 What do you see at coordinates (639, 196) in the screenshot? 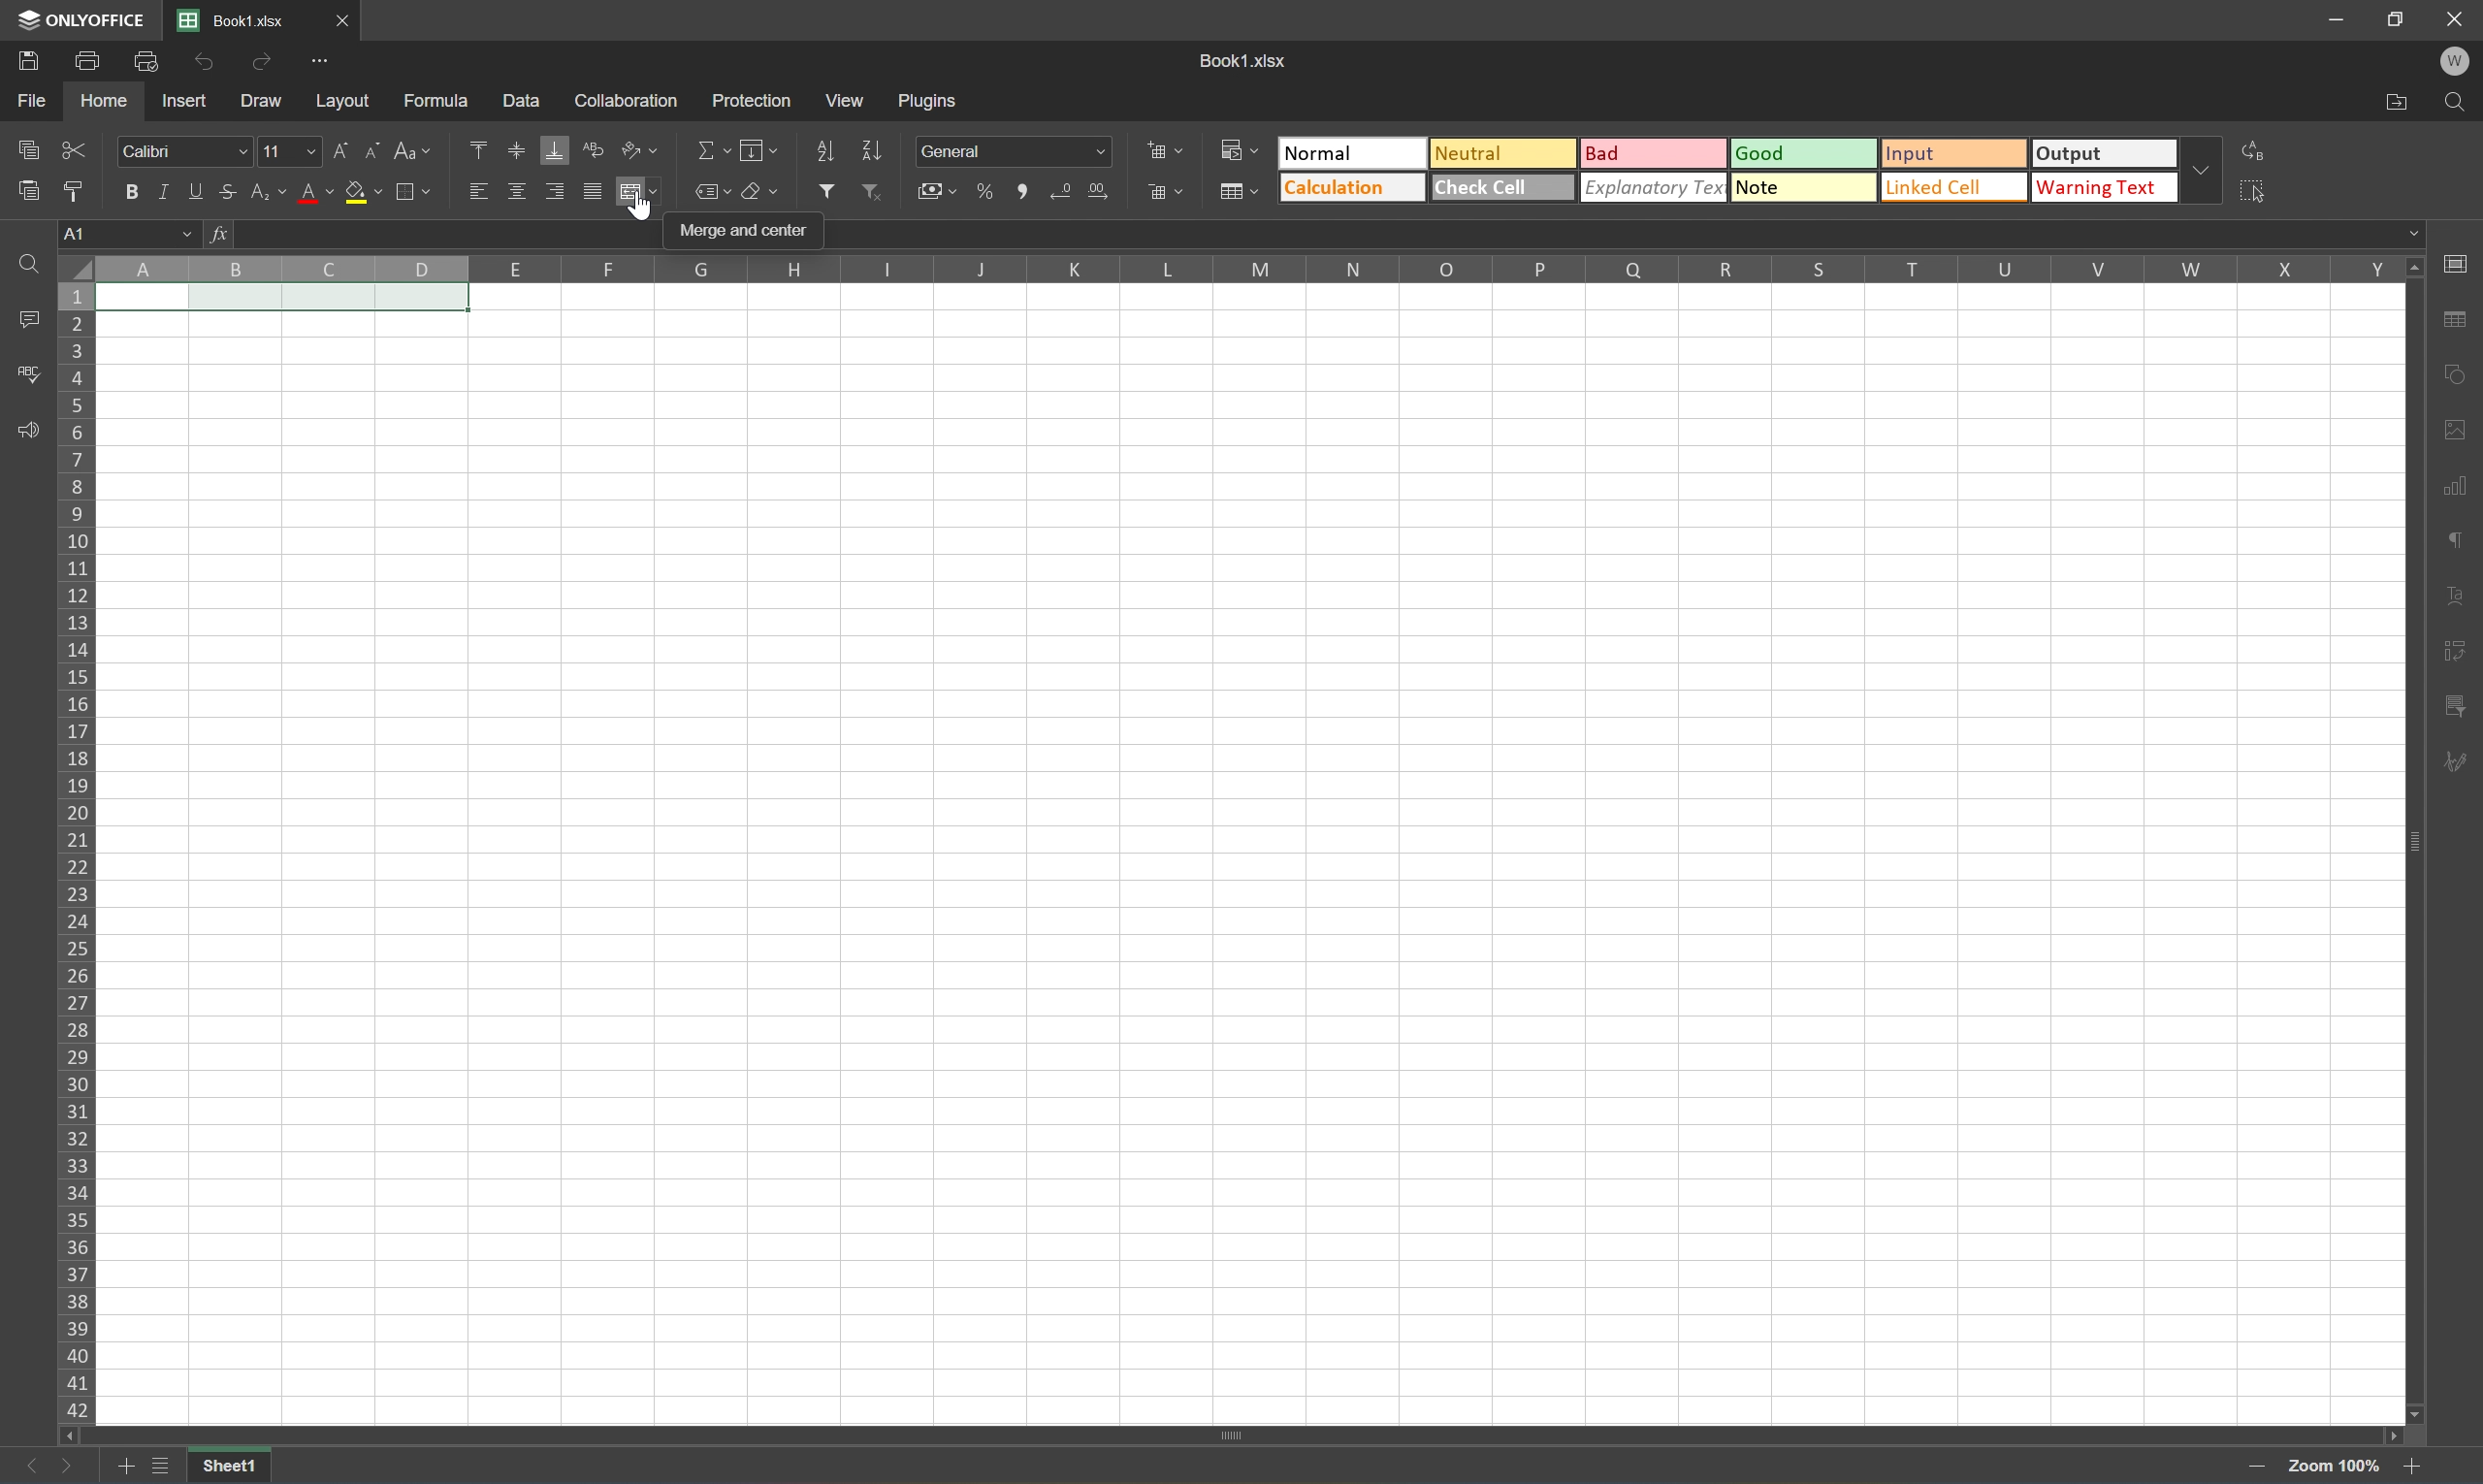
I see `Merge and  center` at bounding box center [639, 196].